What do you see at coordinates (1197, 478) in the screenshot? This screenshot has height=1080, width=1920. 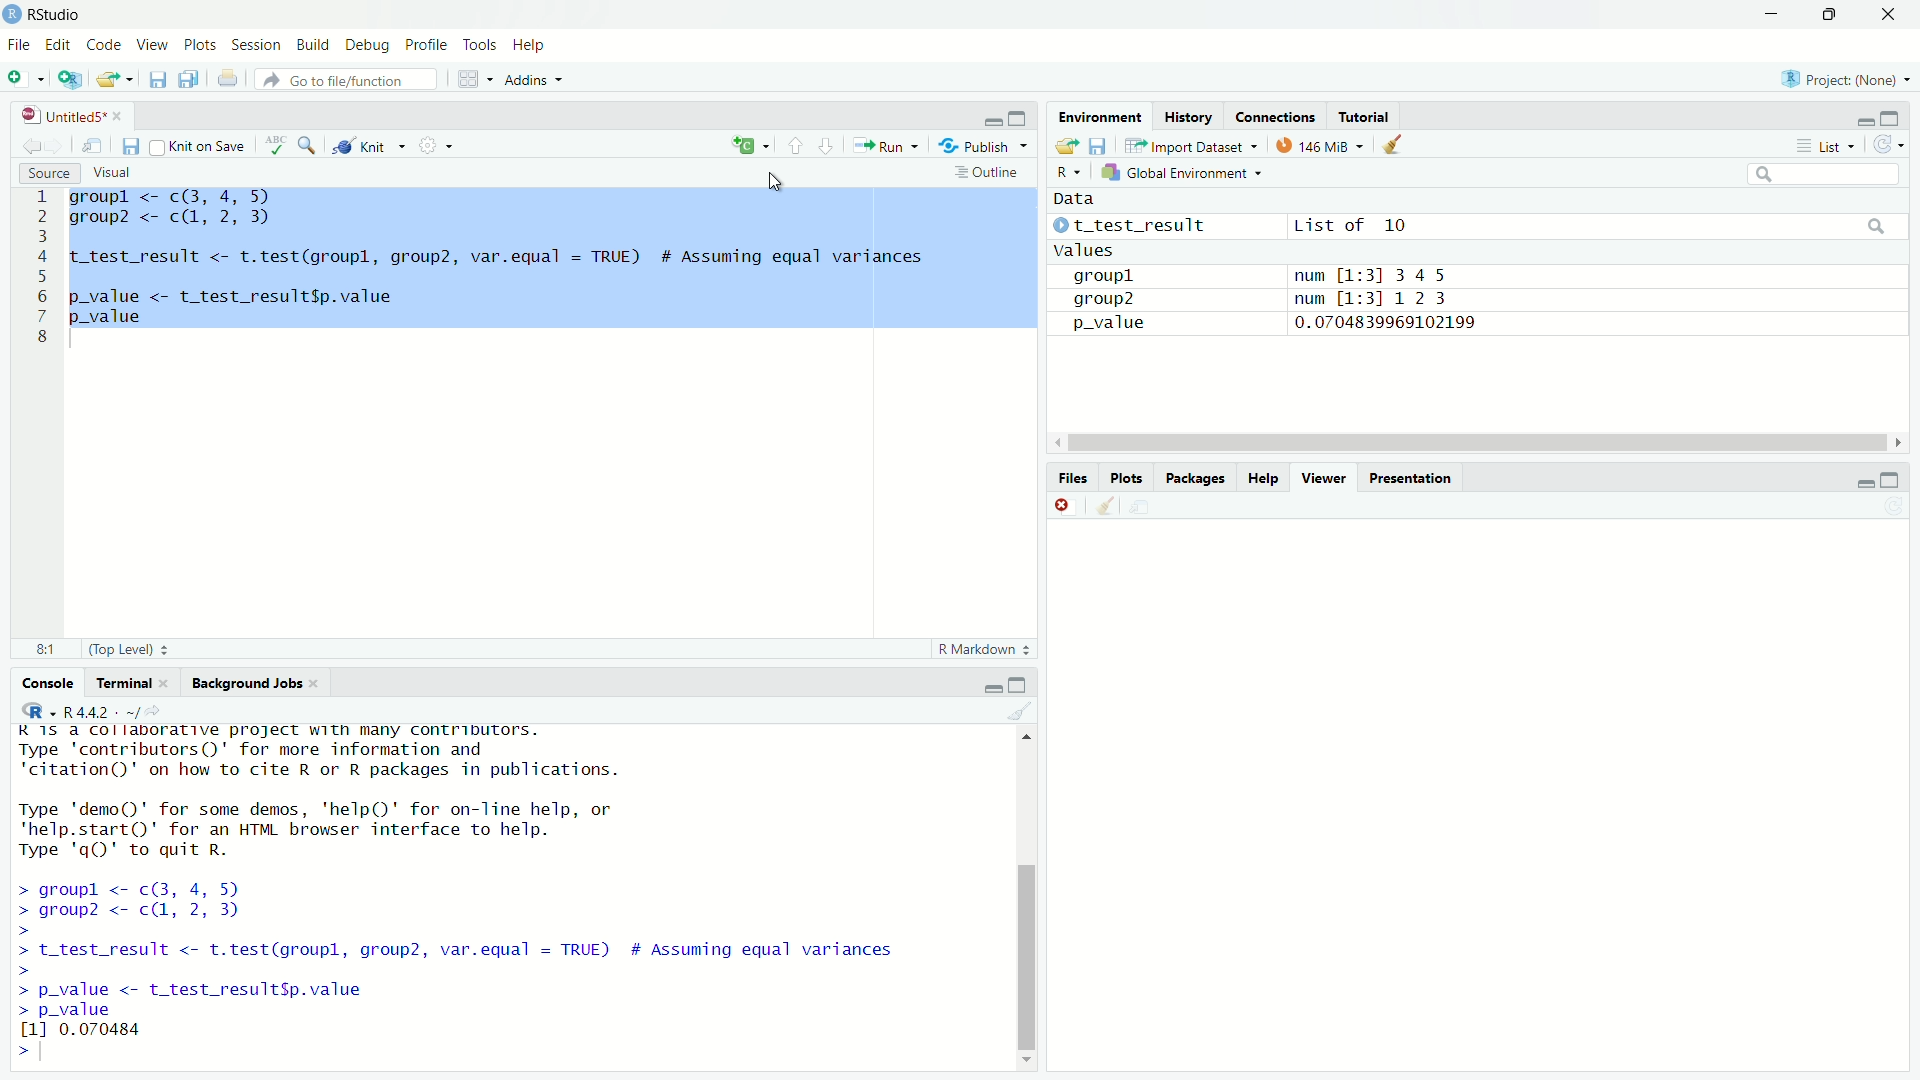 I see `Packages` at bounding box center [1197, 478].